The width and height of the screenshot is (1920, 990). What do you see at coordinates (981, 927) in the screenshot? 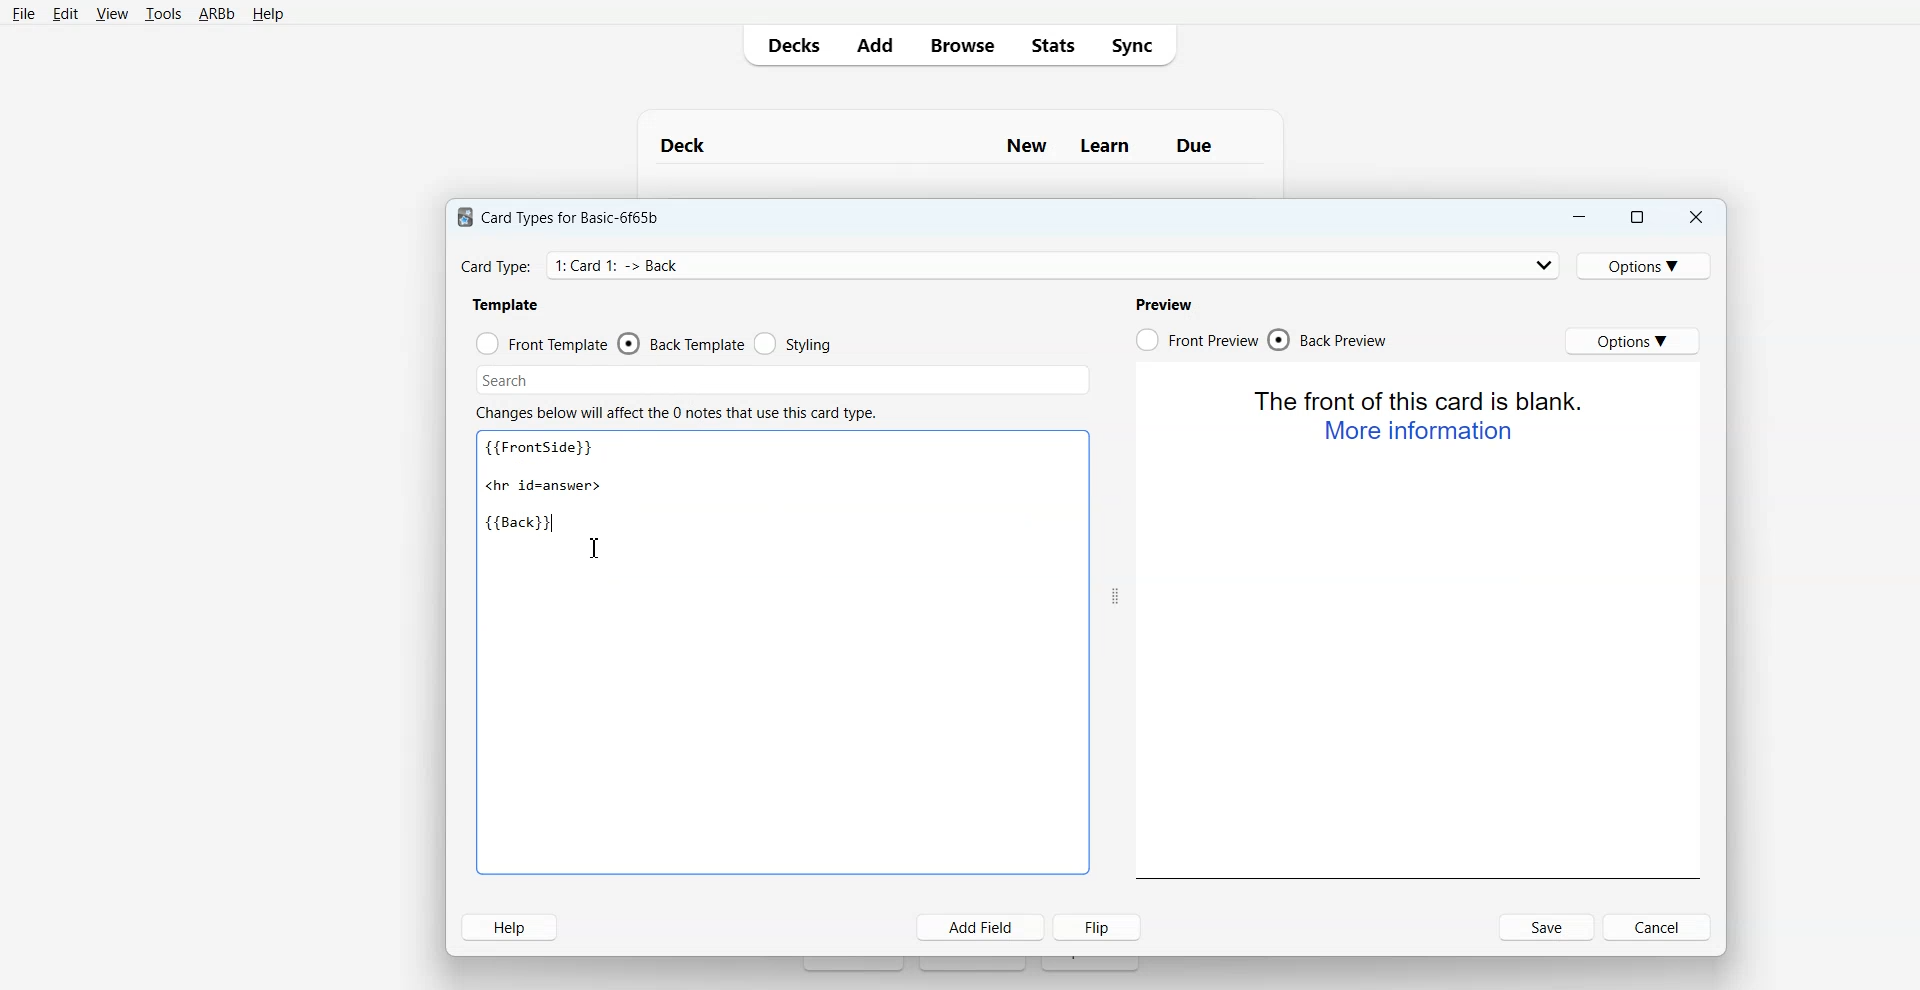
I see `Add Field` at bounding box center [981, 927].